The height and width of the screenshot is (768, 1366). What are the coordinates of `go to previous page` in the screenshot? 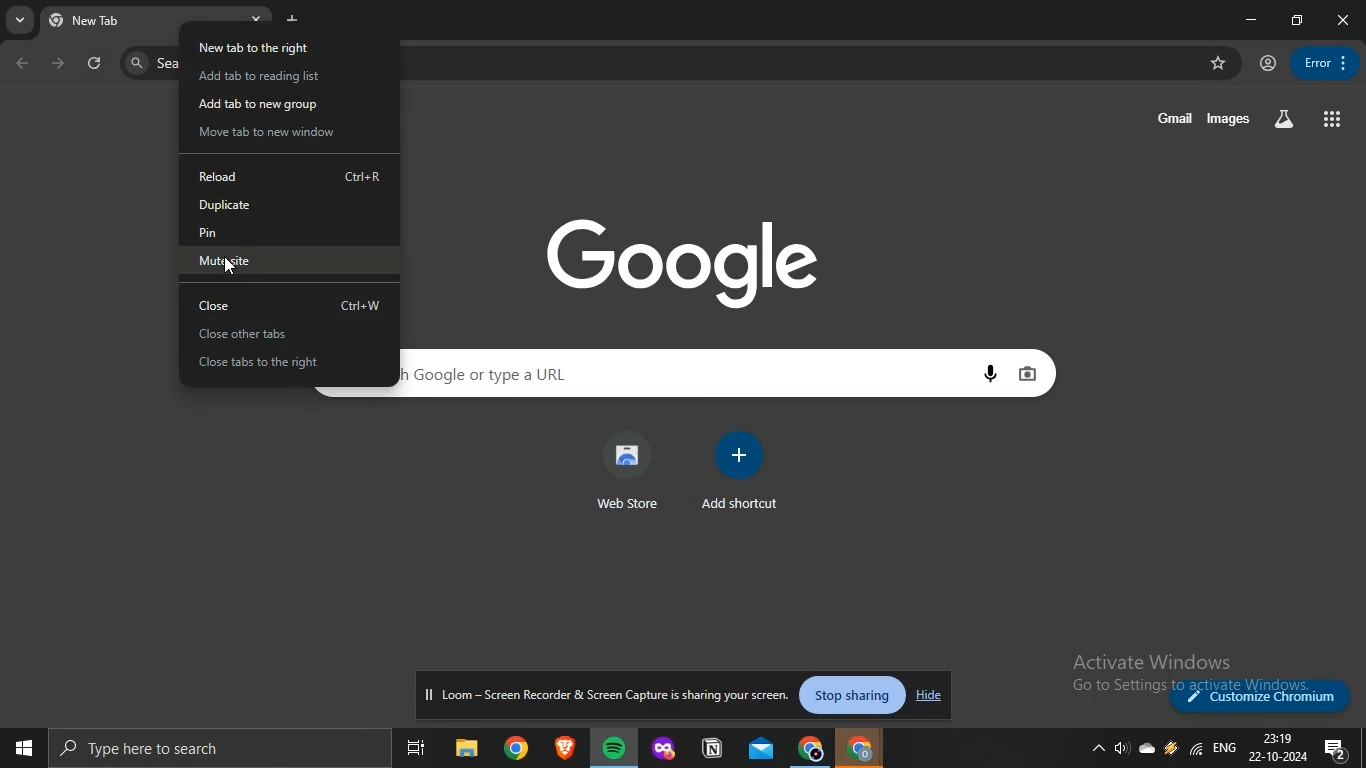 It's located at (24, 64).